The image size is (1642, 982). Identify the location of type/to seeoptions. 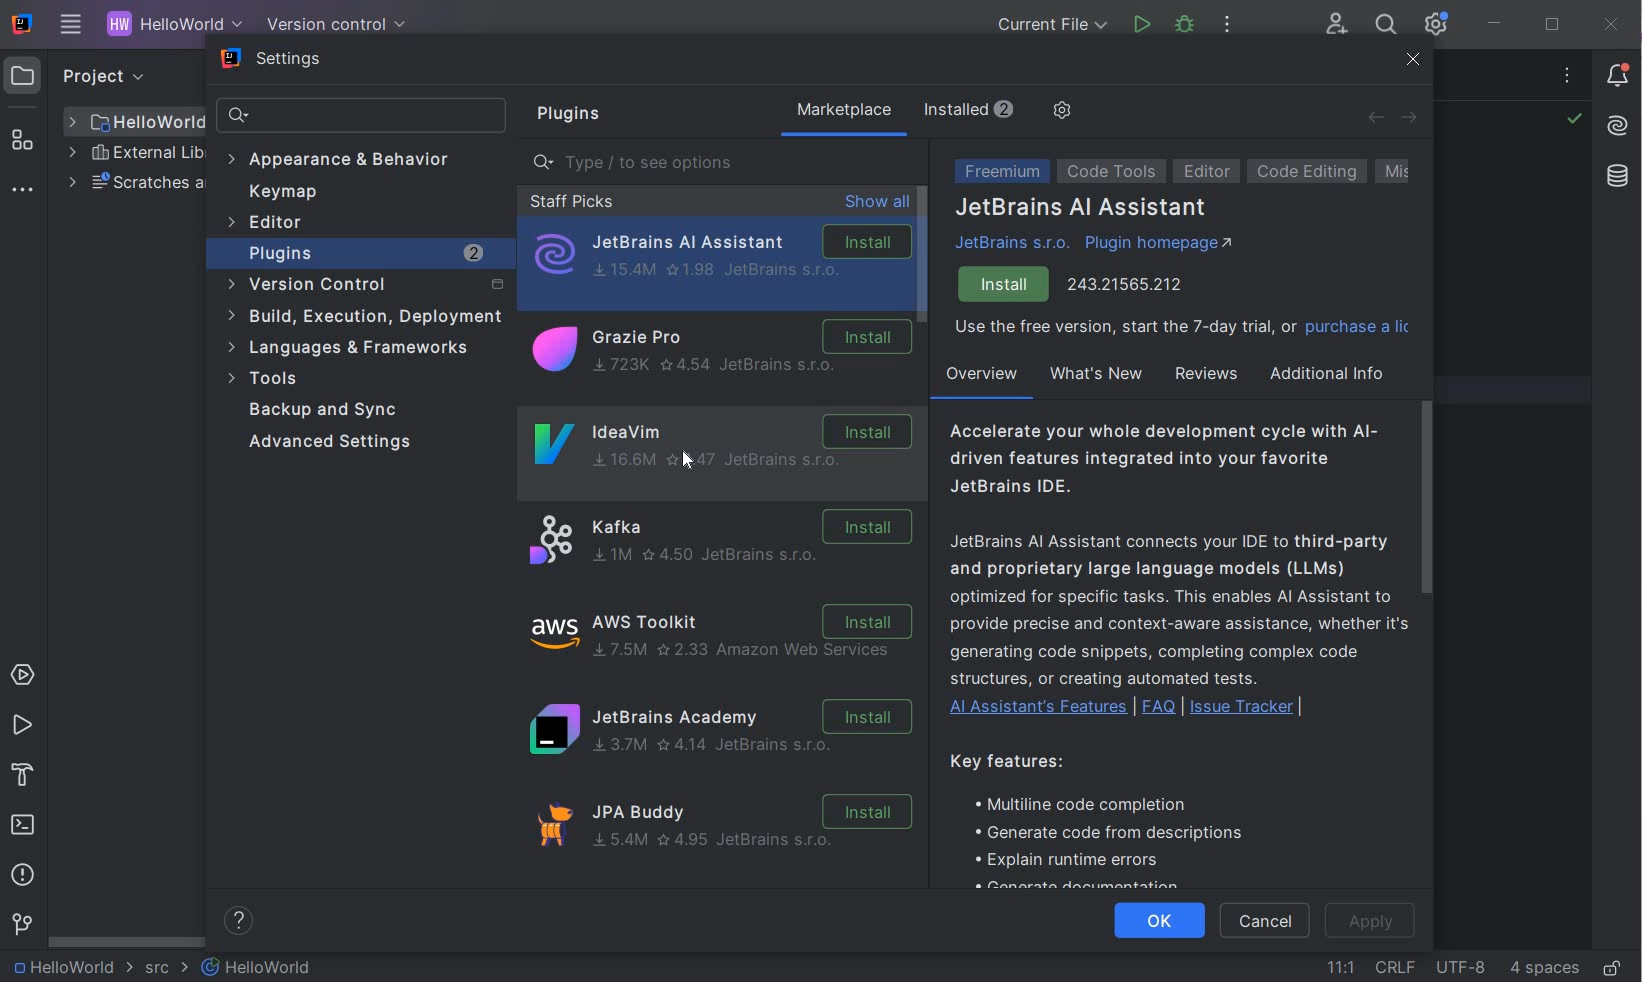
(725, 163).